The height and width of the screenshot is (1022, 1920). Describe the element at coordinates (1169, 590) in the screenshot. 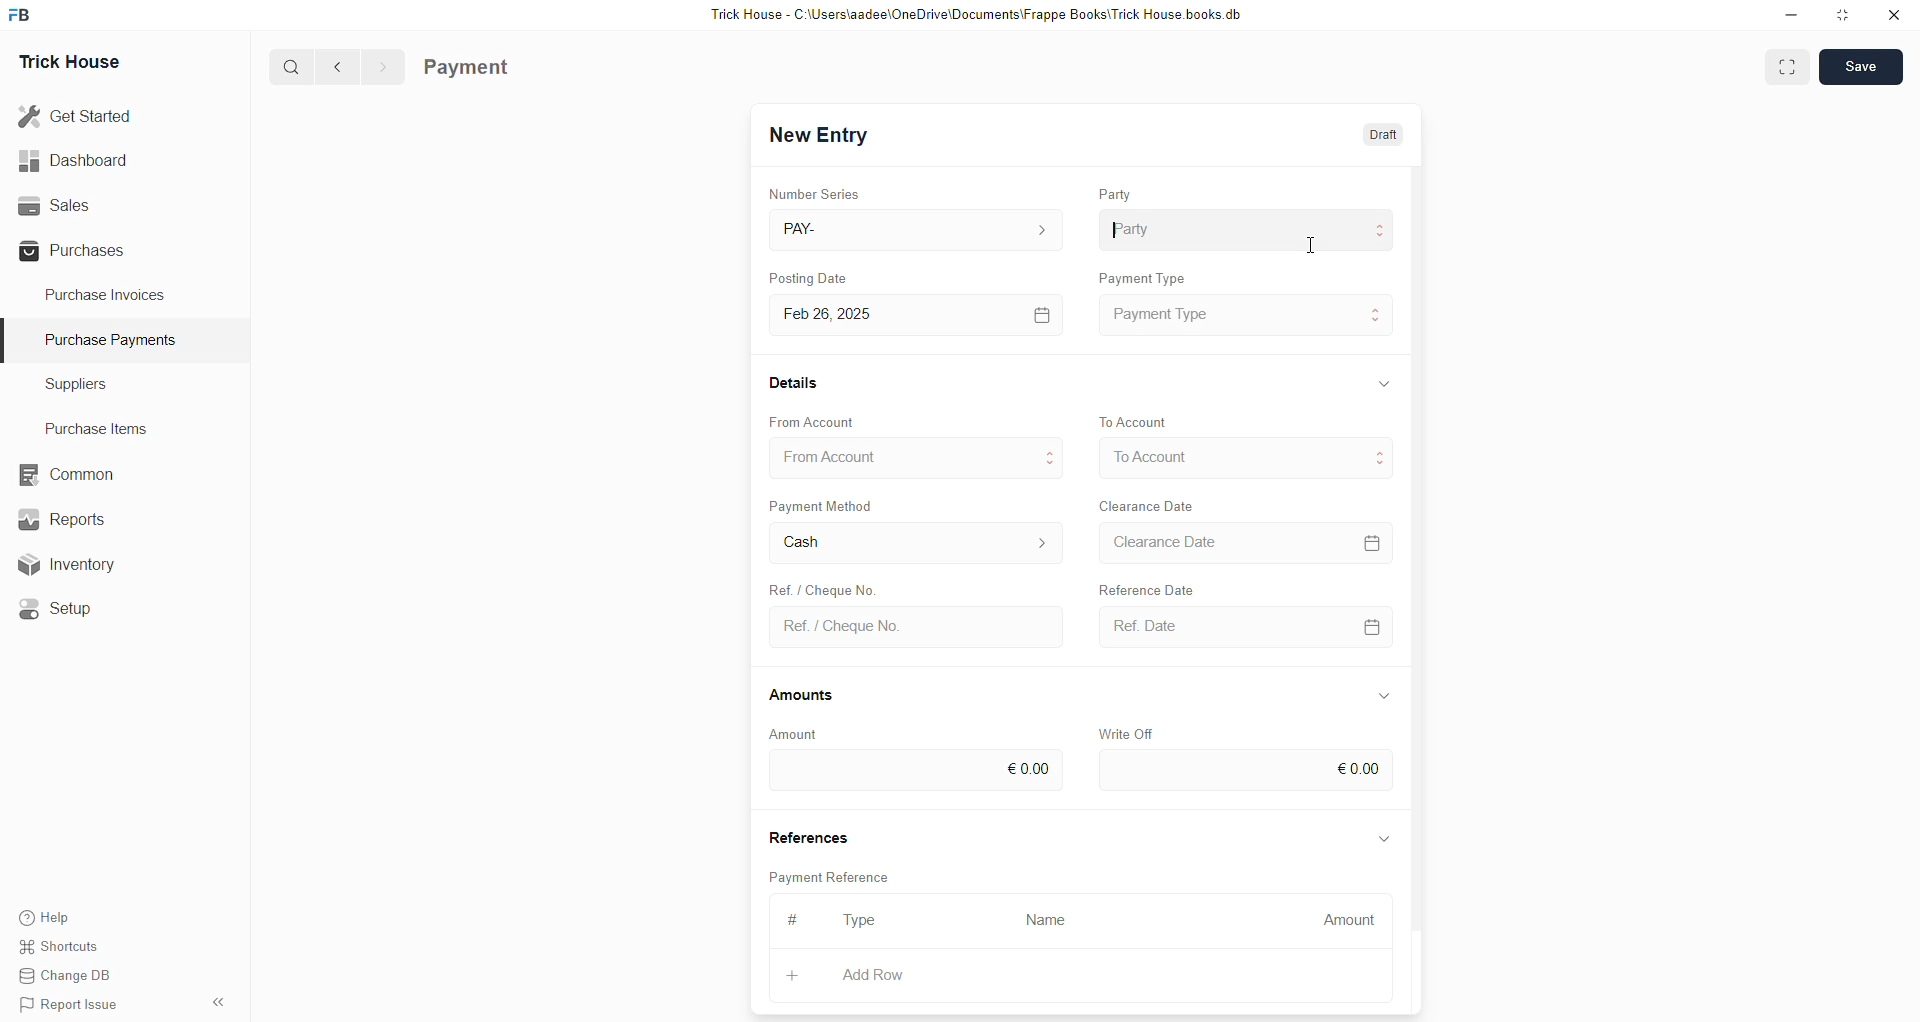

I see `Reference Date` at that location.